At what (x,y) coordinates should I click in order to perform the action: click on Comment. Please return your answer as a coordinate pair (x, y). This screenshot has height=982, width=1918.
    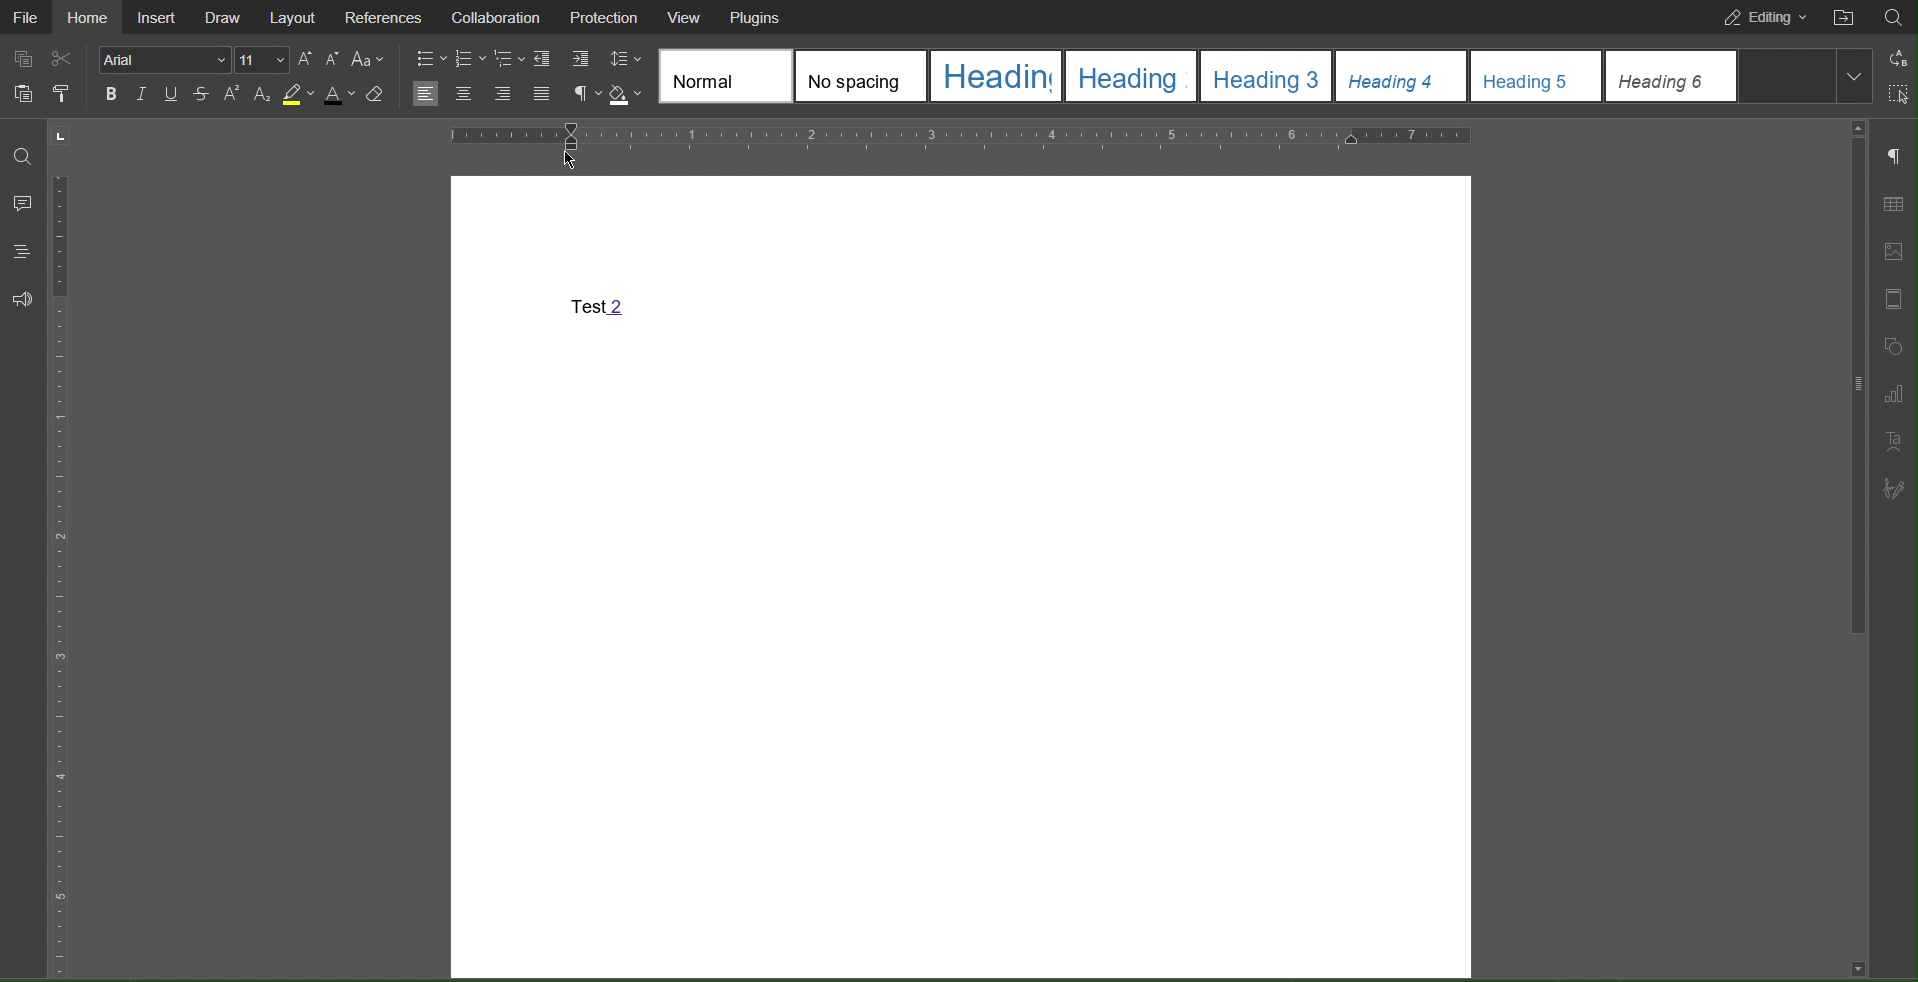
    Looking at the image, I should click on (23, 204).